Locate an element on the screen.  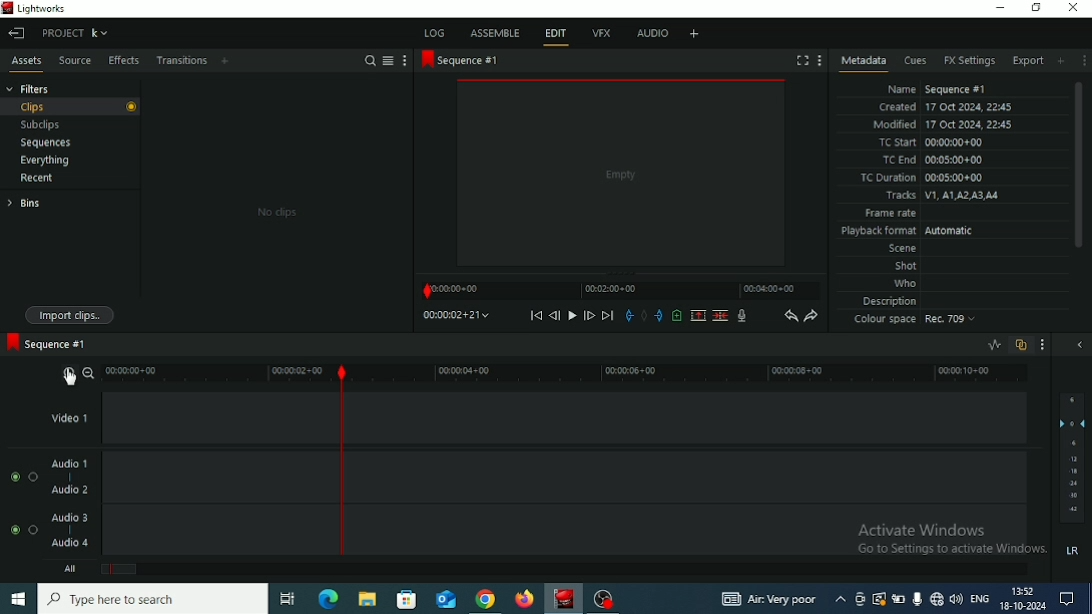
Minimize is located at coordinates (1001, 9).